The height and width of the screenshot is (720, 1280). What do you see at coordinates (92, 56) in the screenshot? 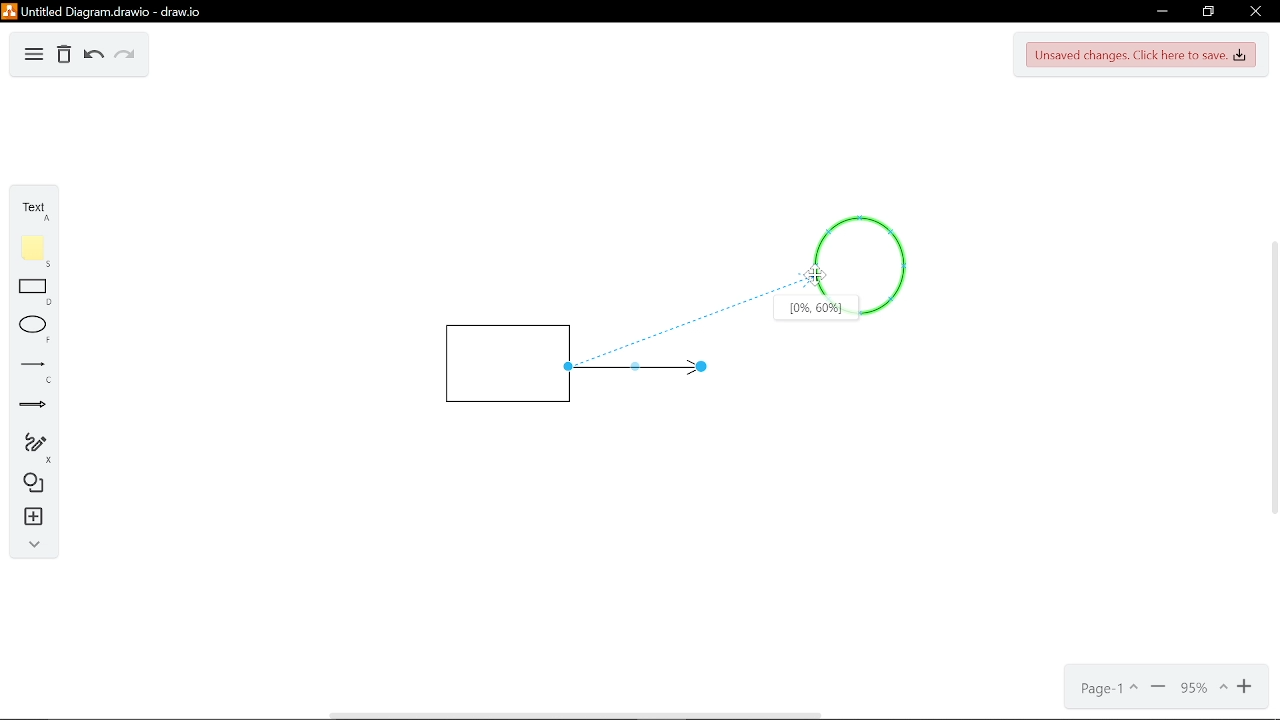
I see `Undo` at bounding box center [92, 56].